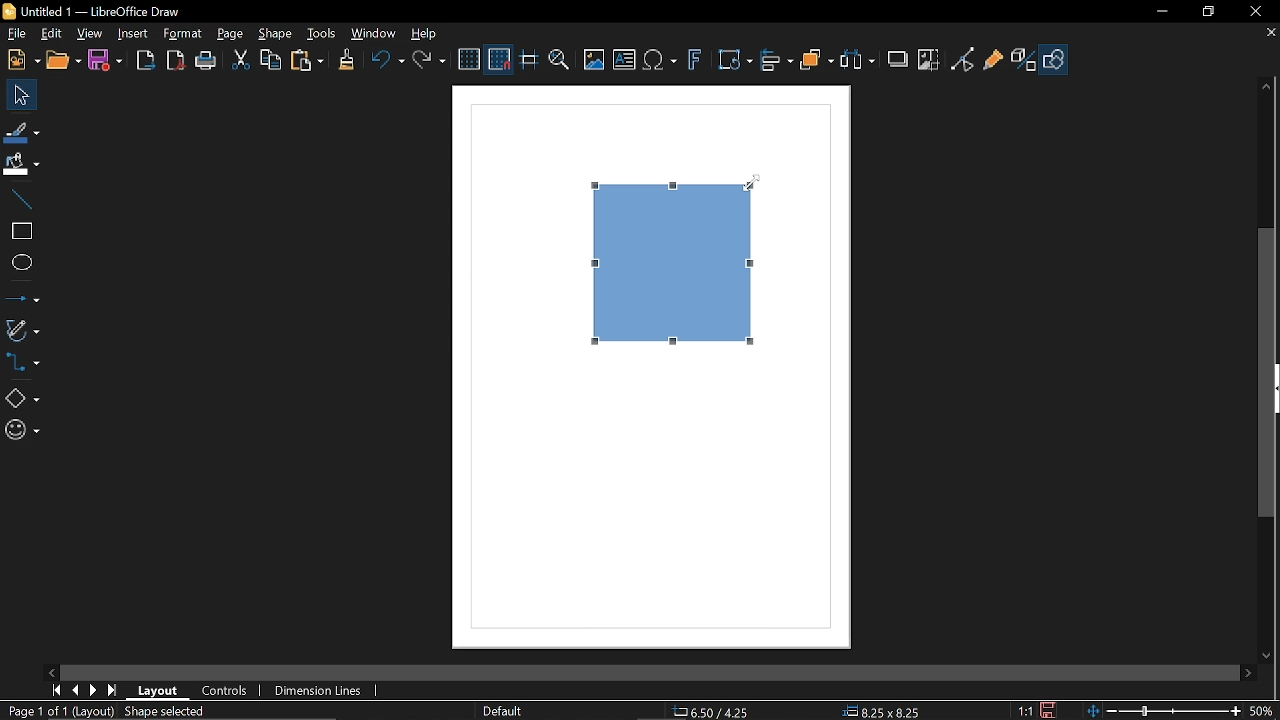  I want to click on 1:1 (Scaling factor), so click(1022, 710).